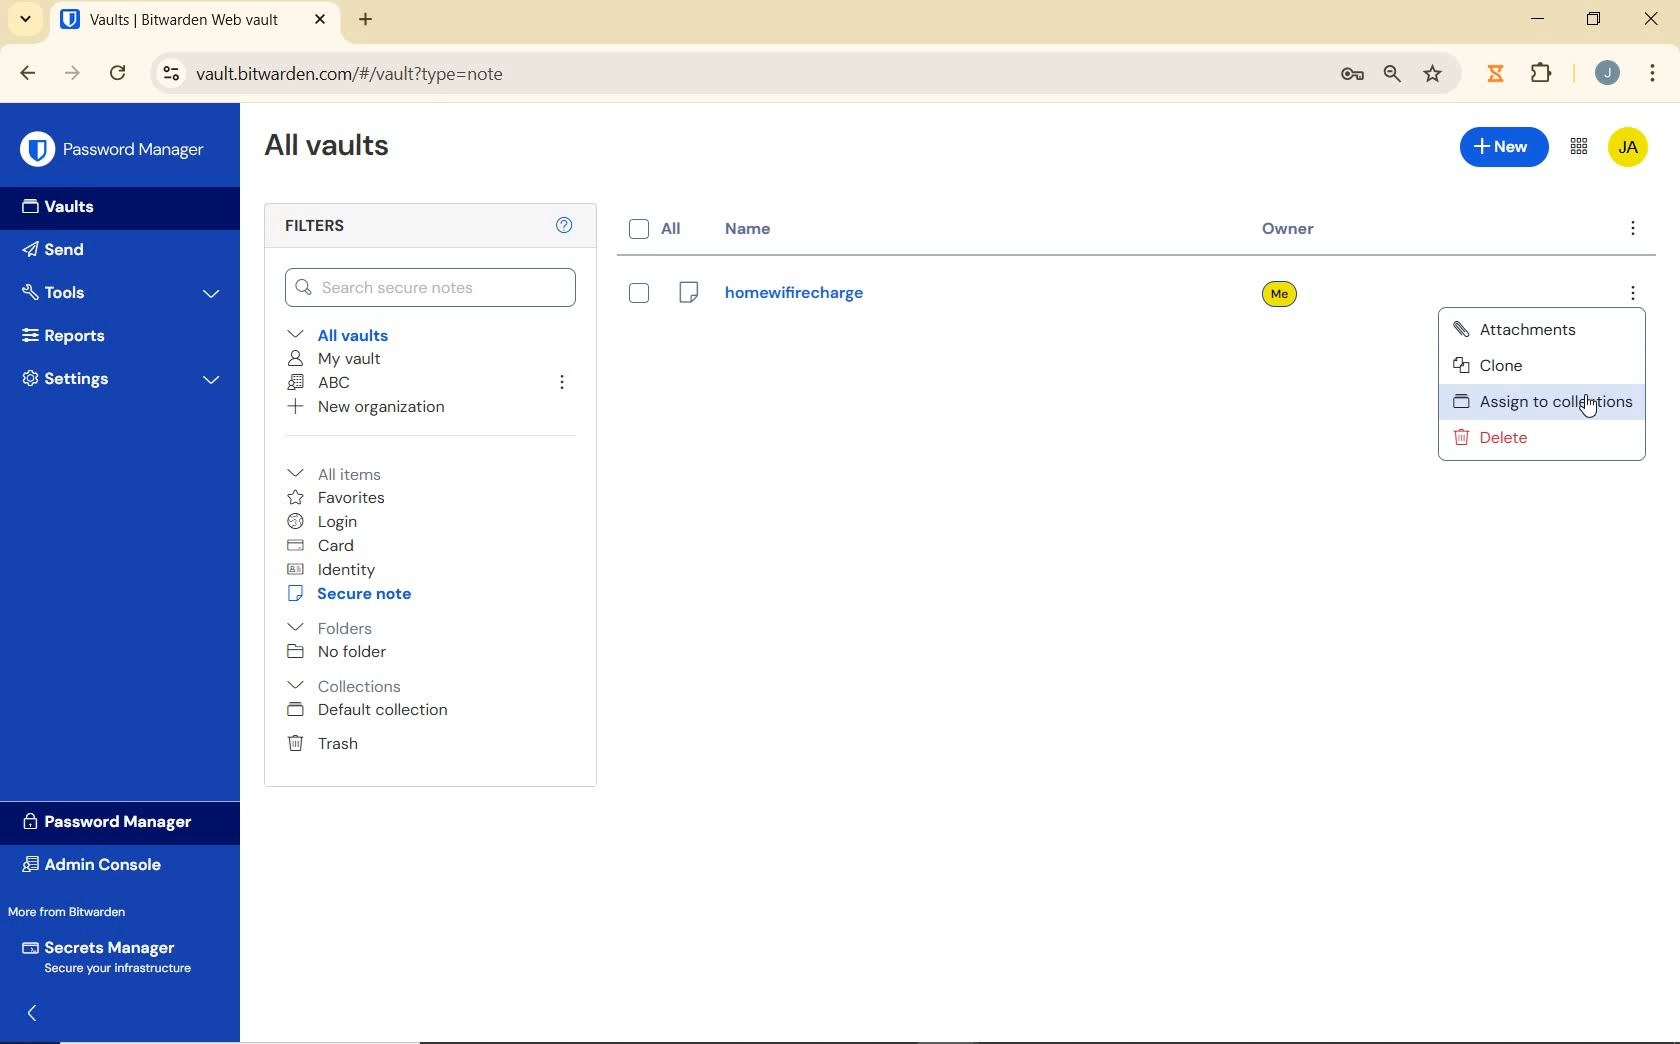 The height and width of the screenshot is (1044, 1680). I want to click on zoom, so click(1393, 76).